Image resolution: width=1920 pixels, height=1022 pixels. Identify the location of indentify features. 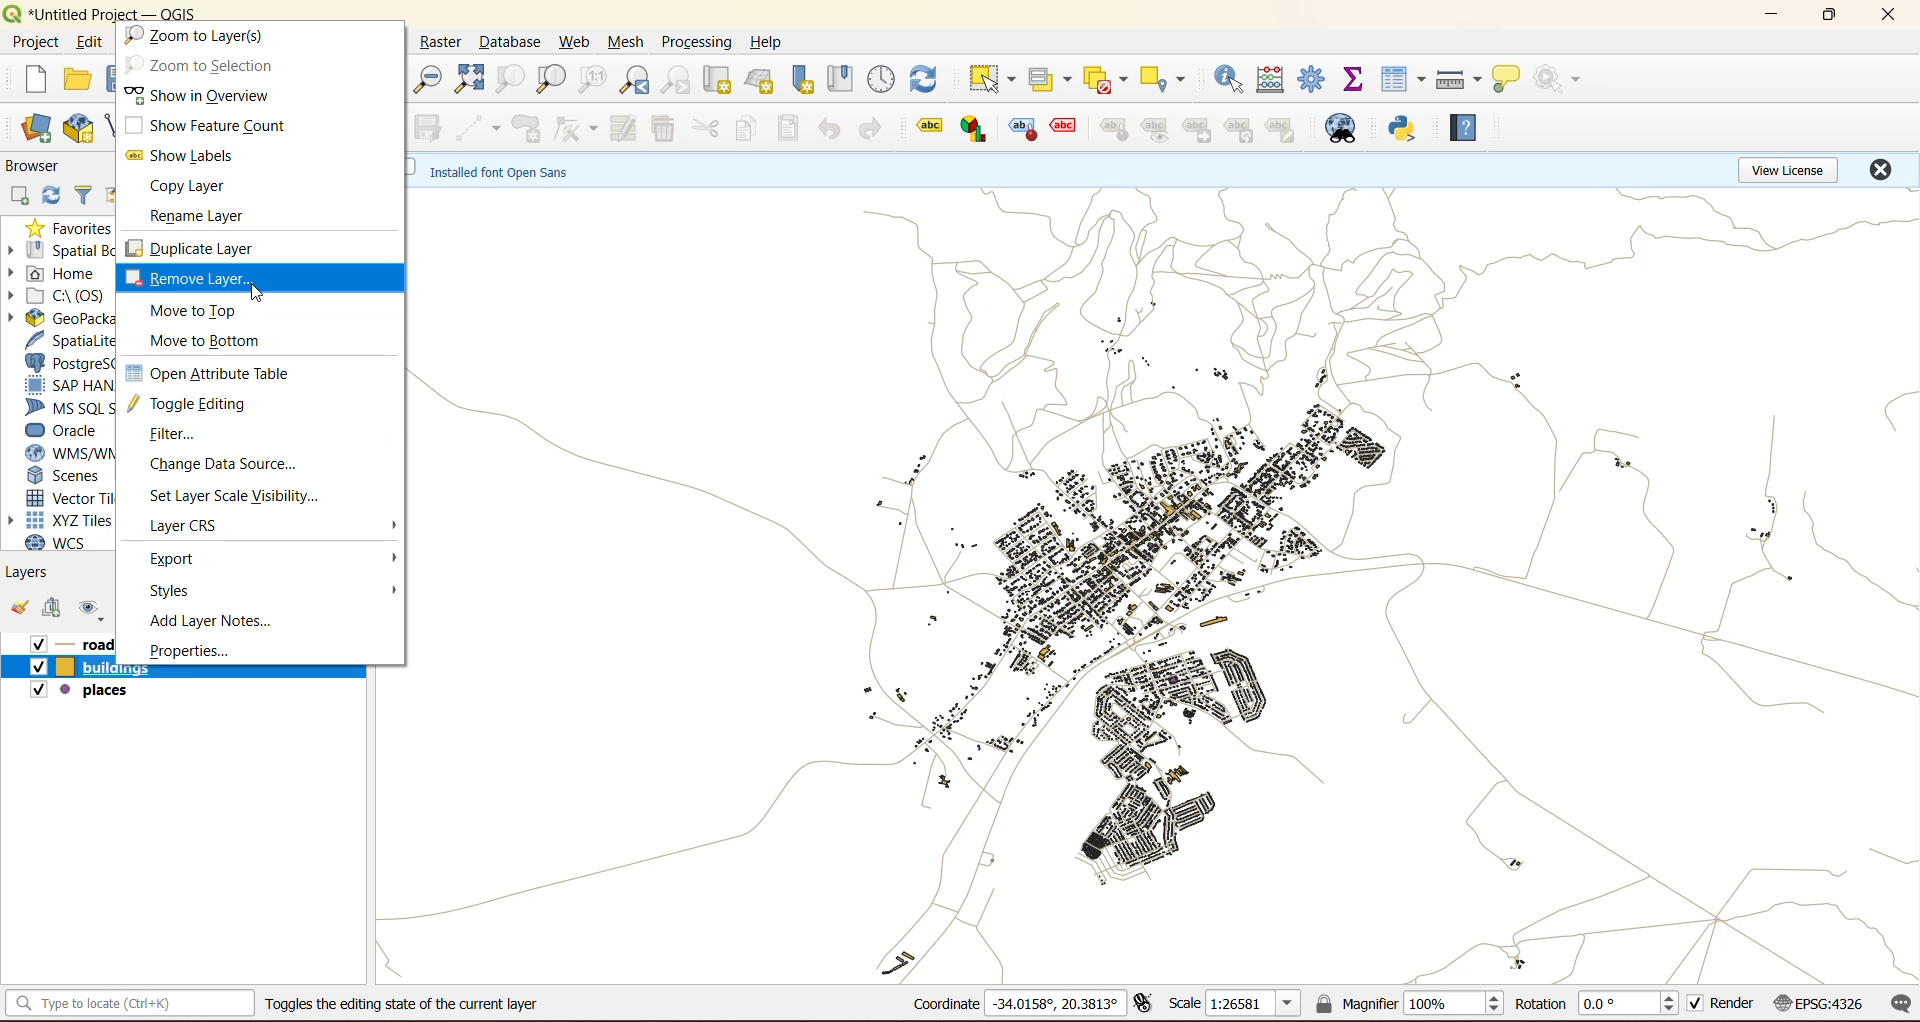
(1228, 85).